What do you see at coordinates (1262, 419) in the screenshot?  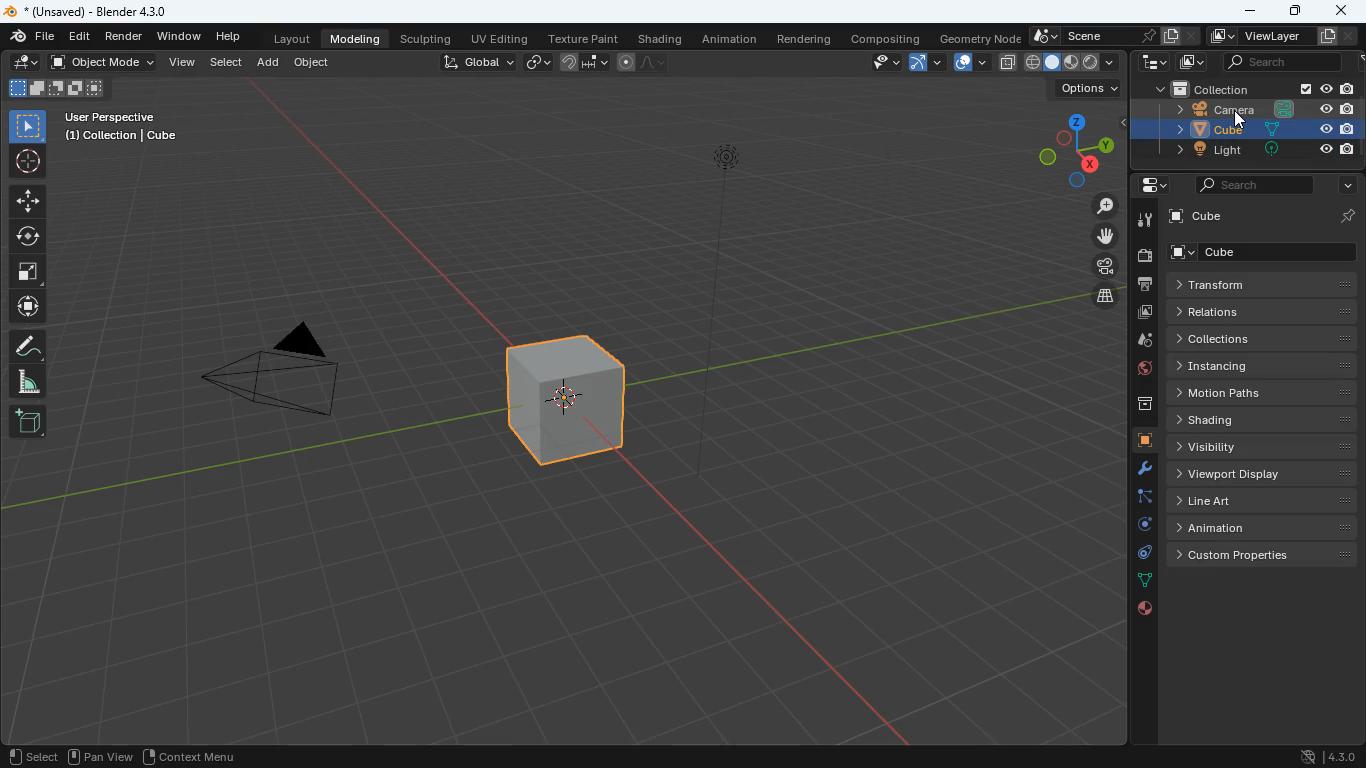 I see `shading` at bounding box center [1262, 419].